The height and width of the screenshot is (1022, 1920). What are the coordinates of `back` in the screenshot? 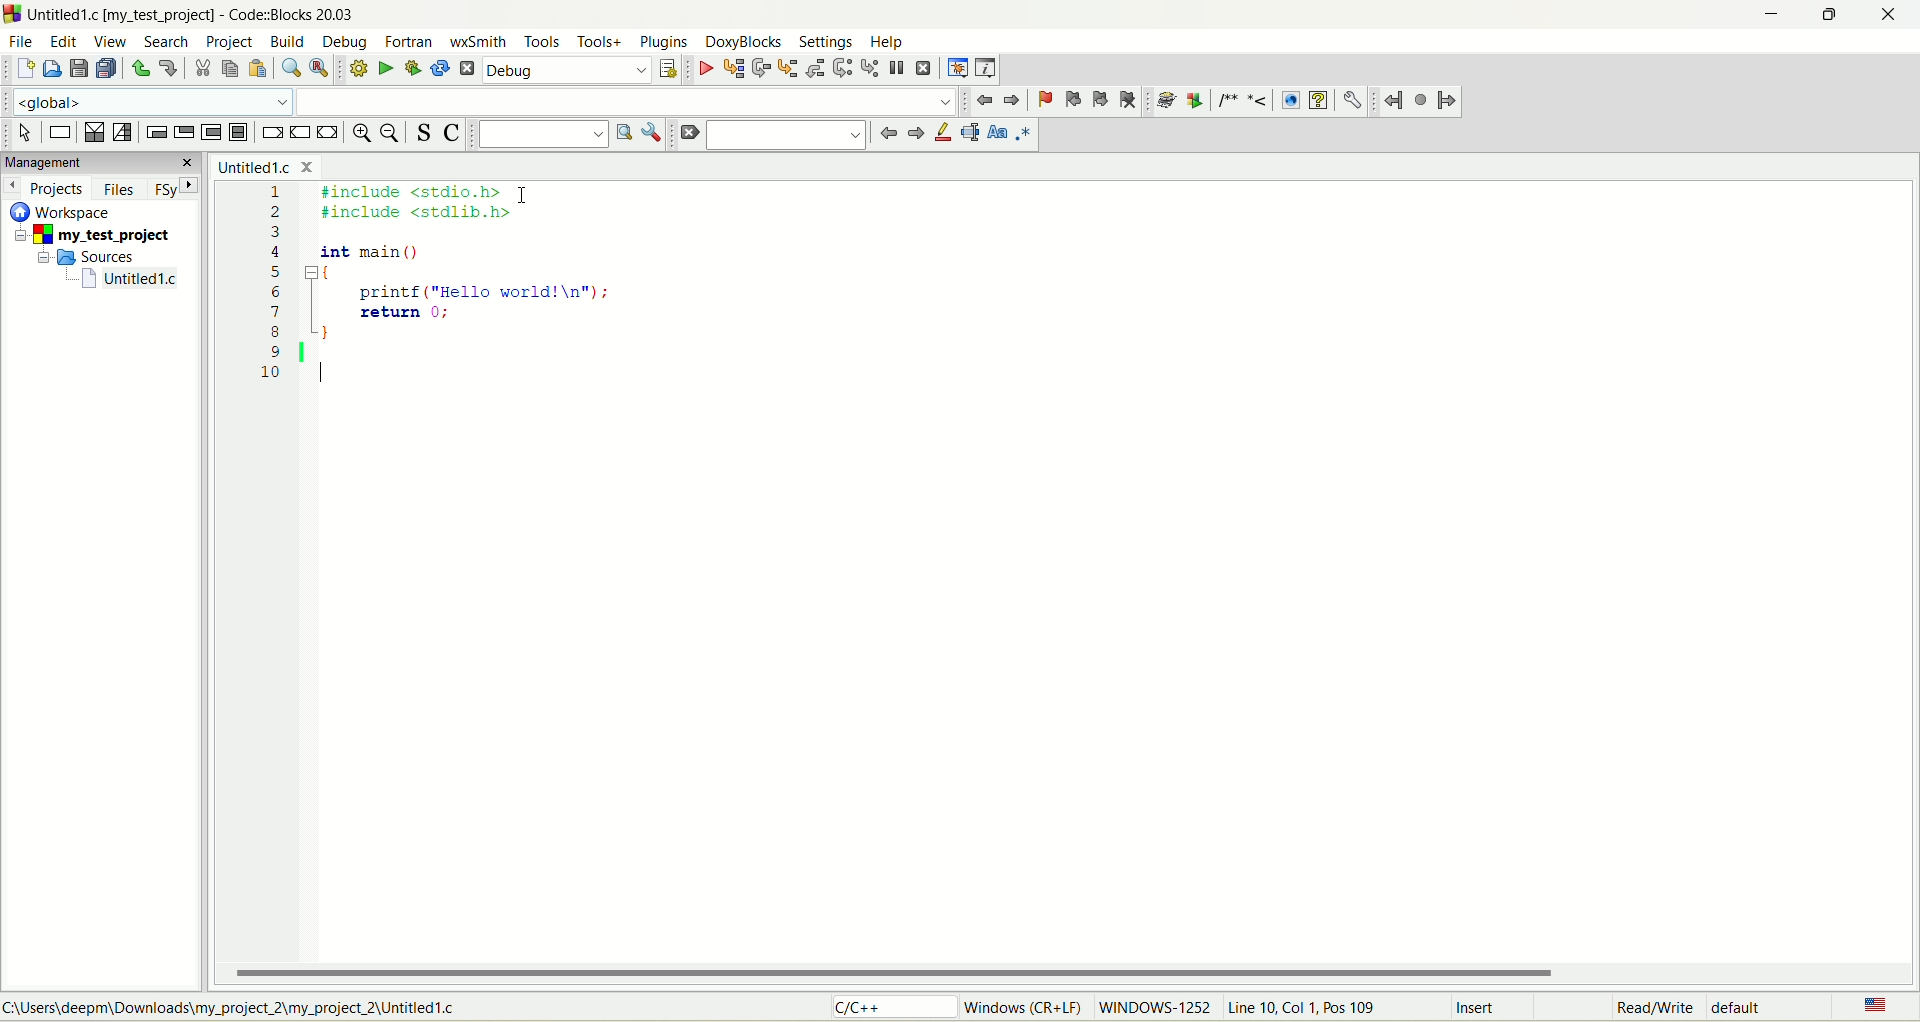 It's located at (1011, 100).